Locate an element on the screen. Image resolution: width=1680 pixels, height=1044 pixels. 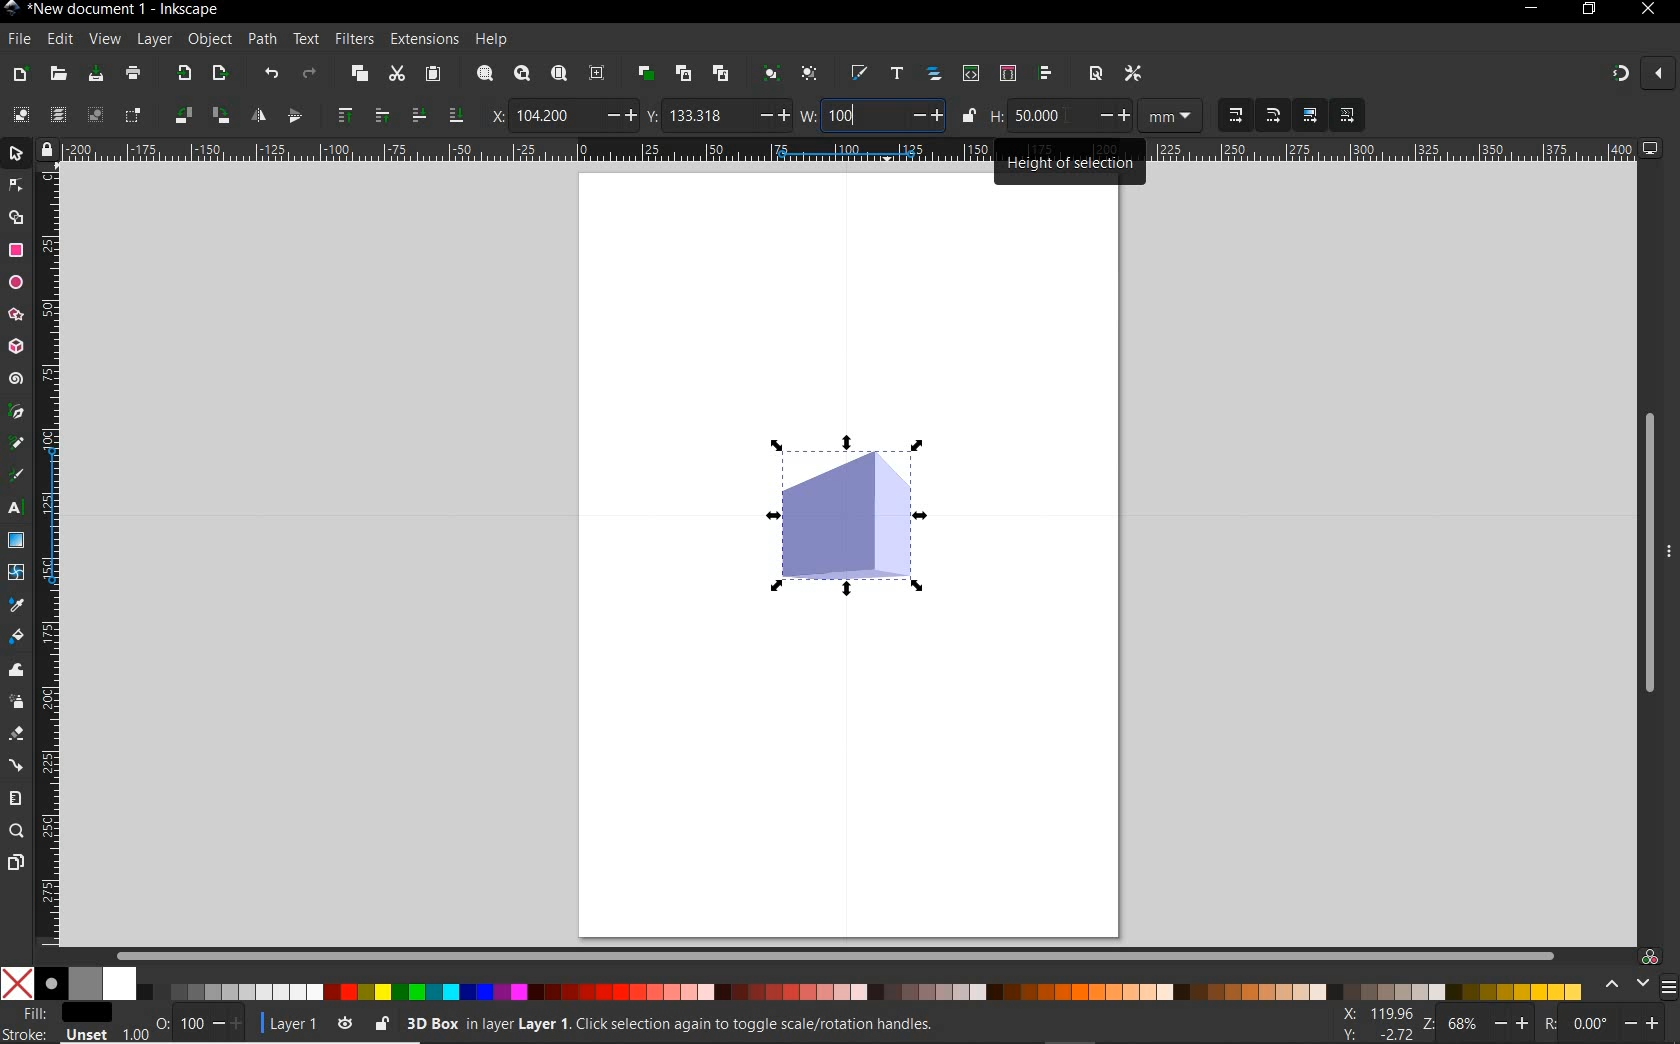
paint bucket tool is located at coordinates (18, 637).